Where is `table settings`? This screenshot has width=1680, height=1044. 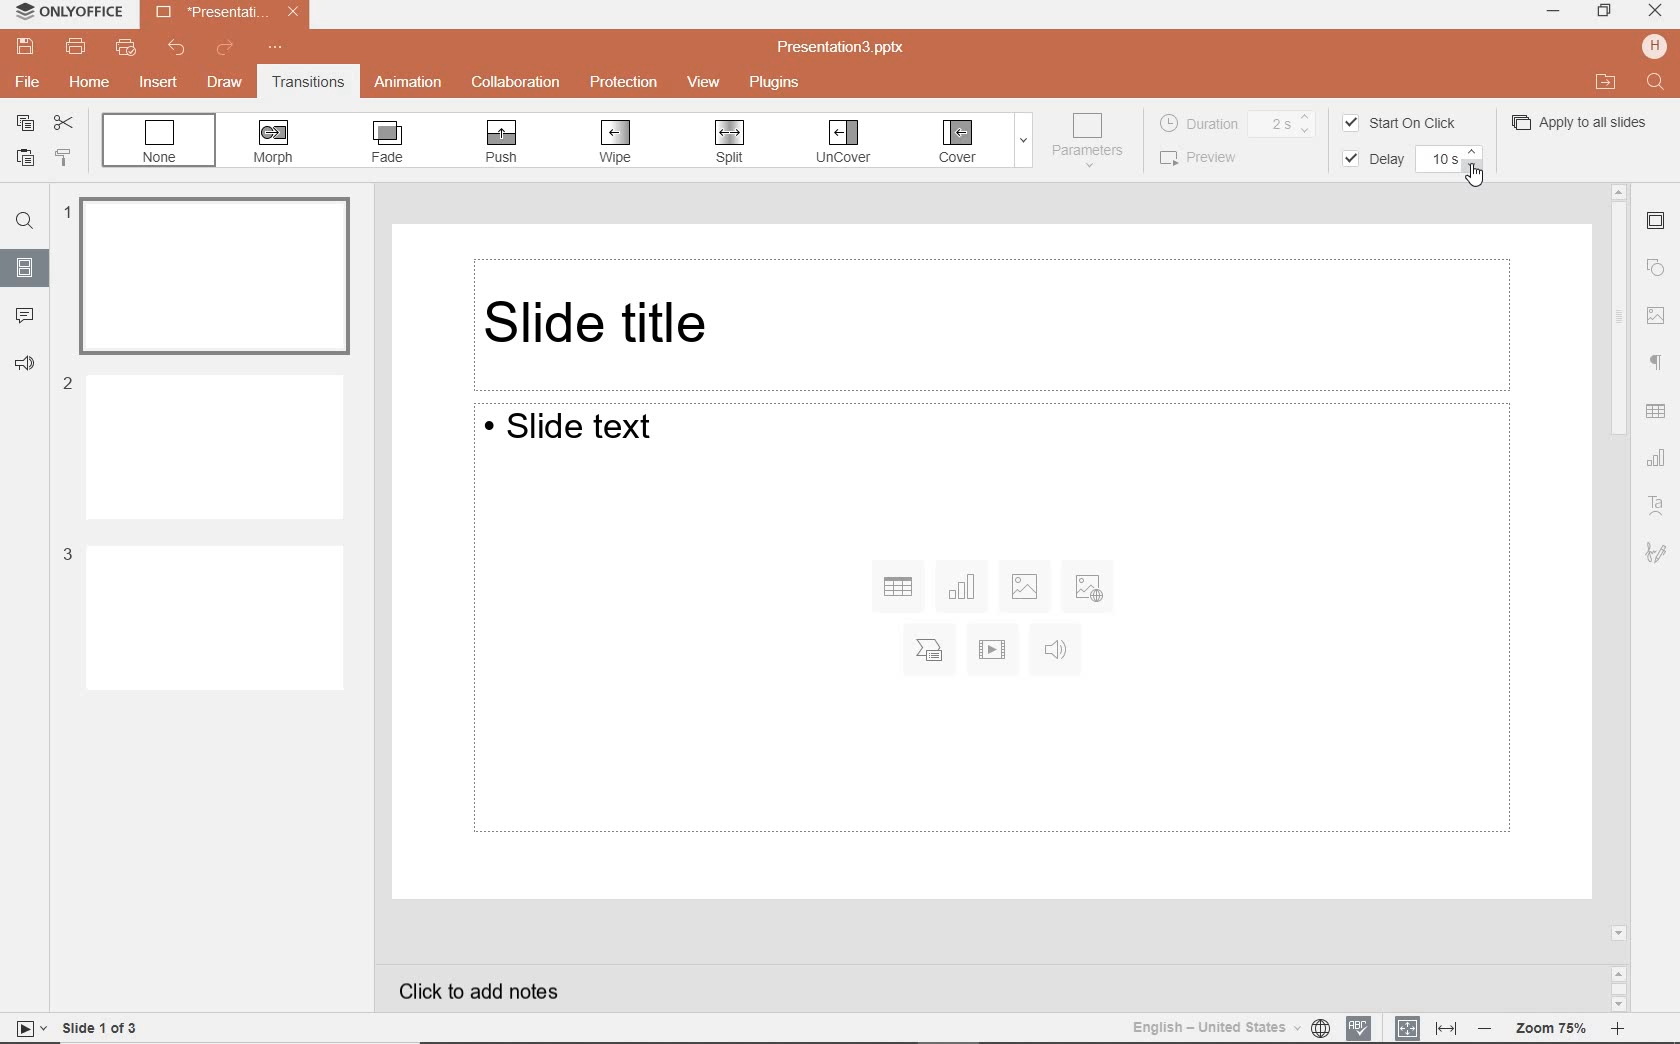 table settings is located at coordinates (1656, 411).